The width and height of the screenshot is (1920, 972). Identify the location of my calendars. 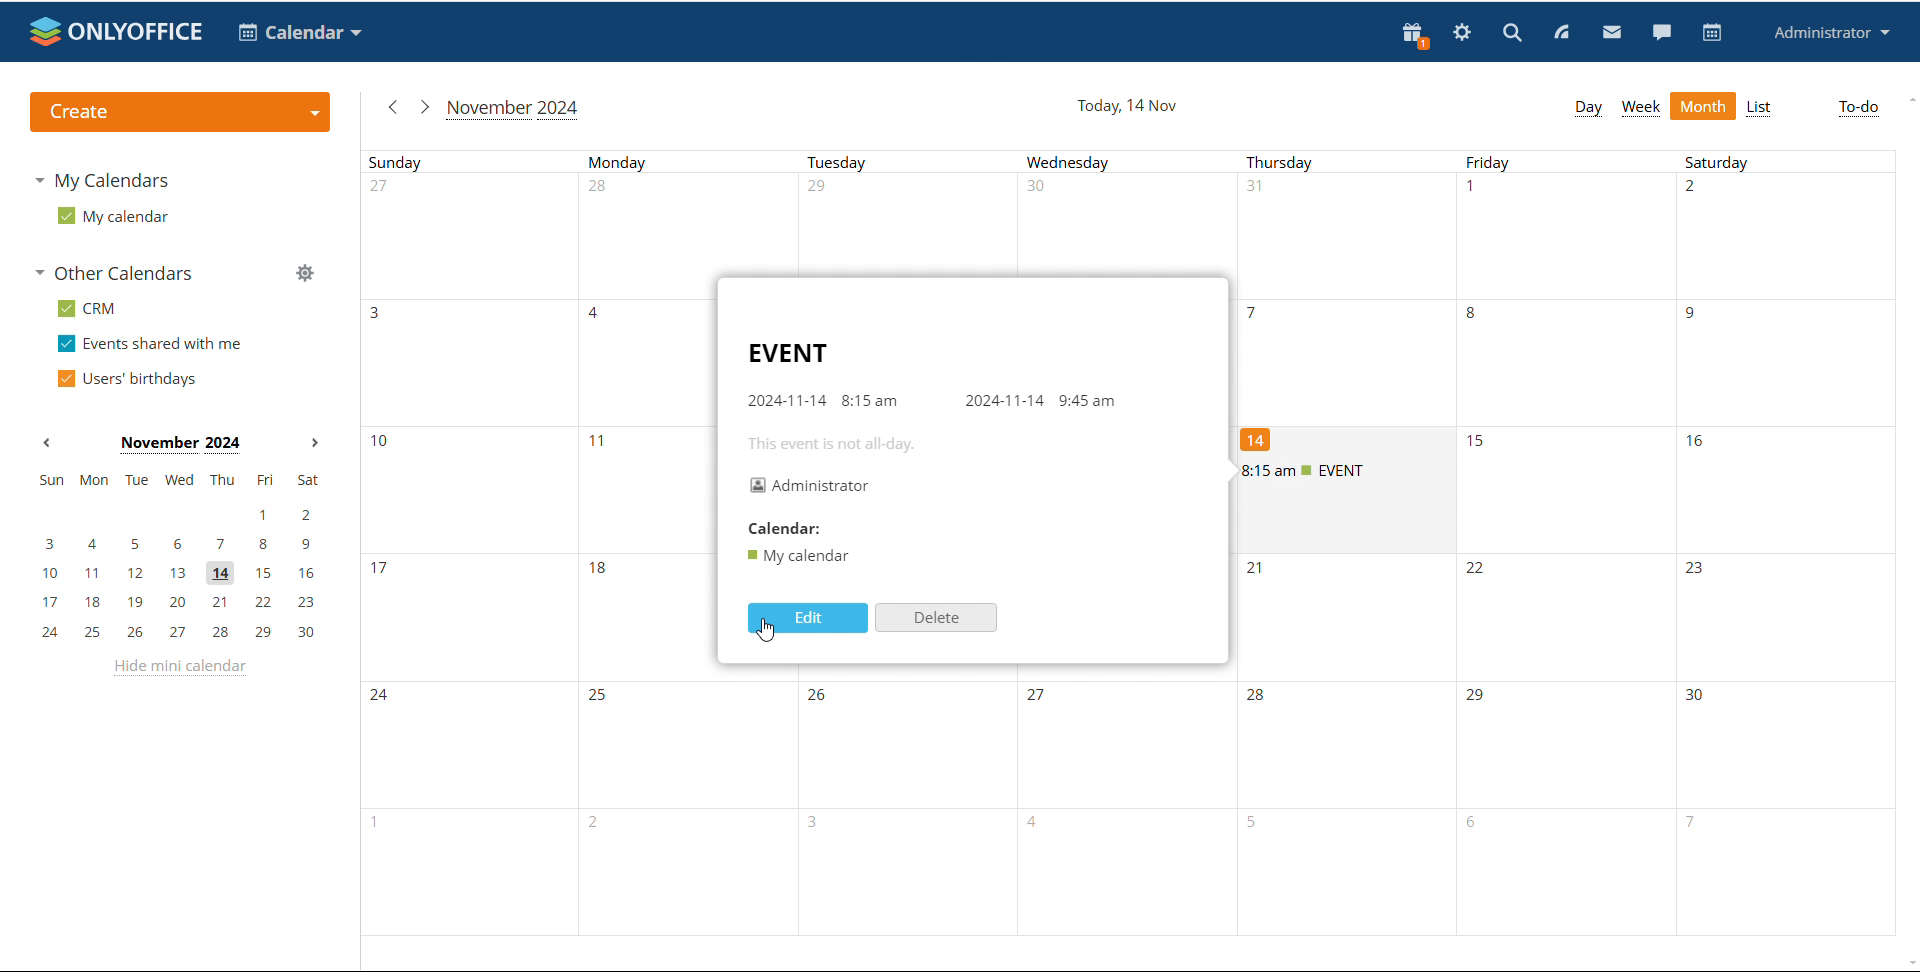
(100, 182).